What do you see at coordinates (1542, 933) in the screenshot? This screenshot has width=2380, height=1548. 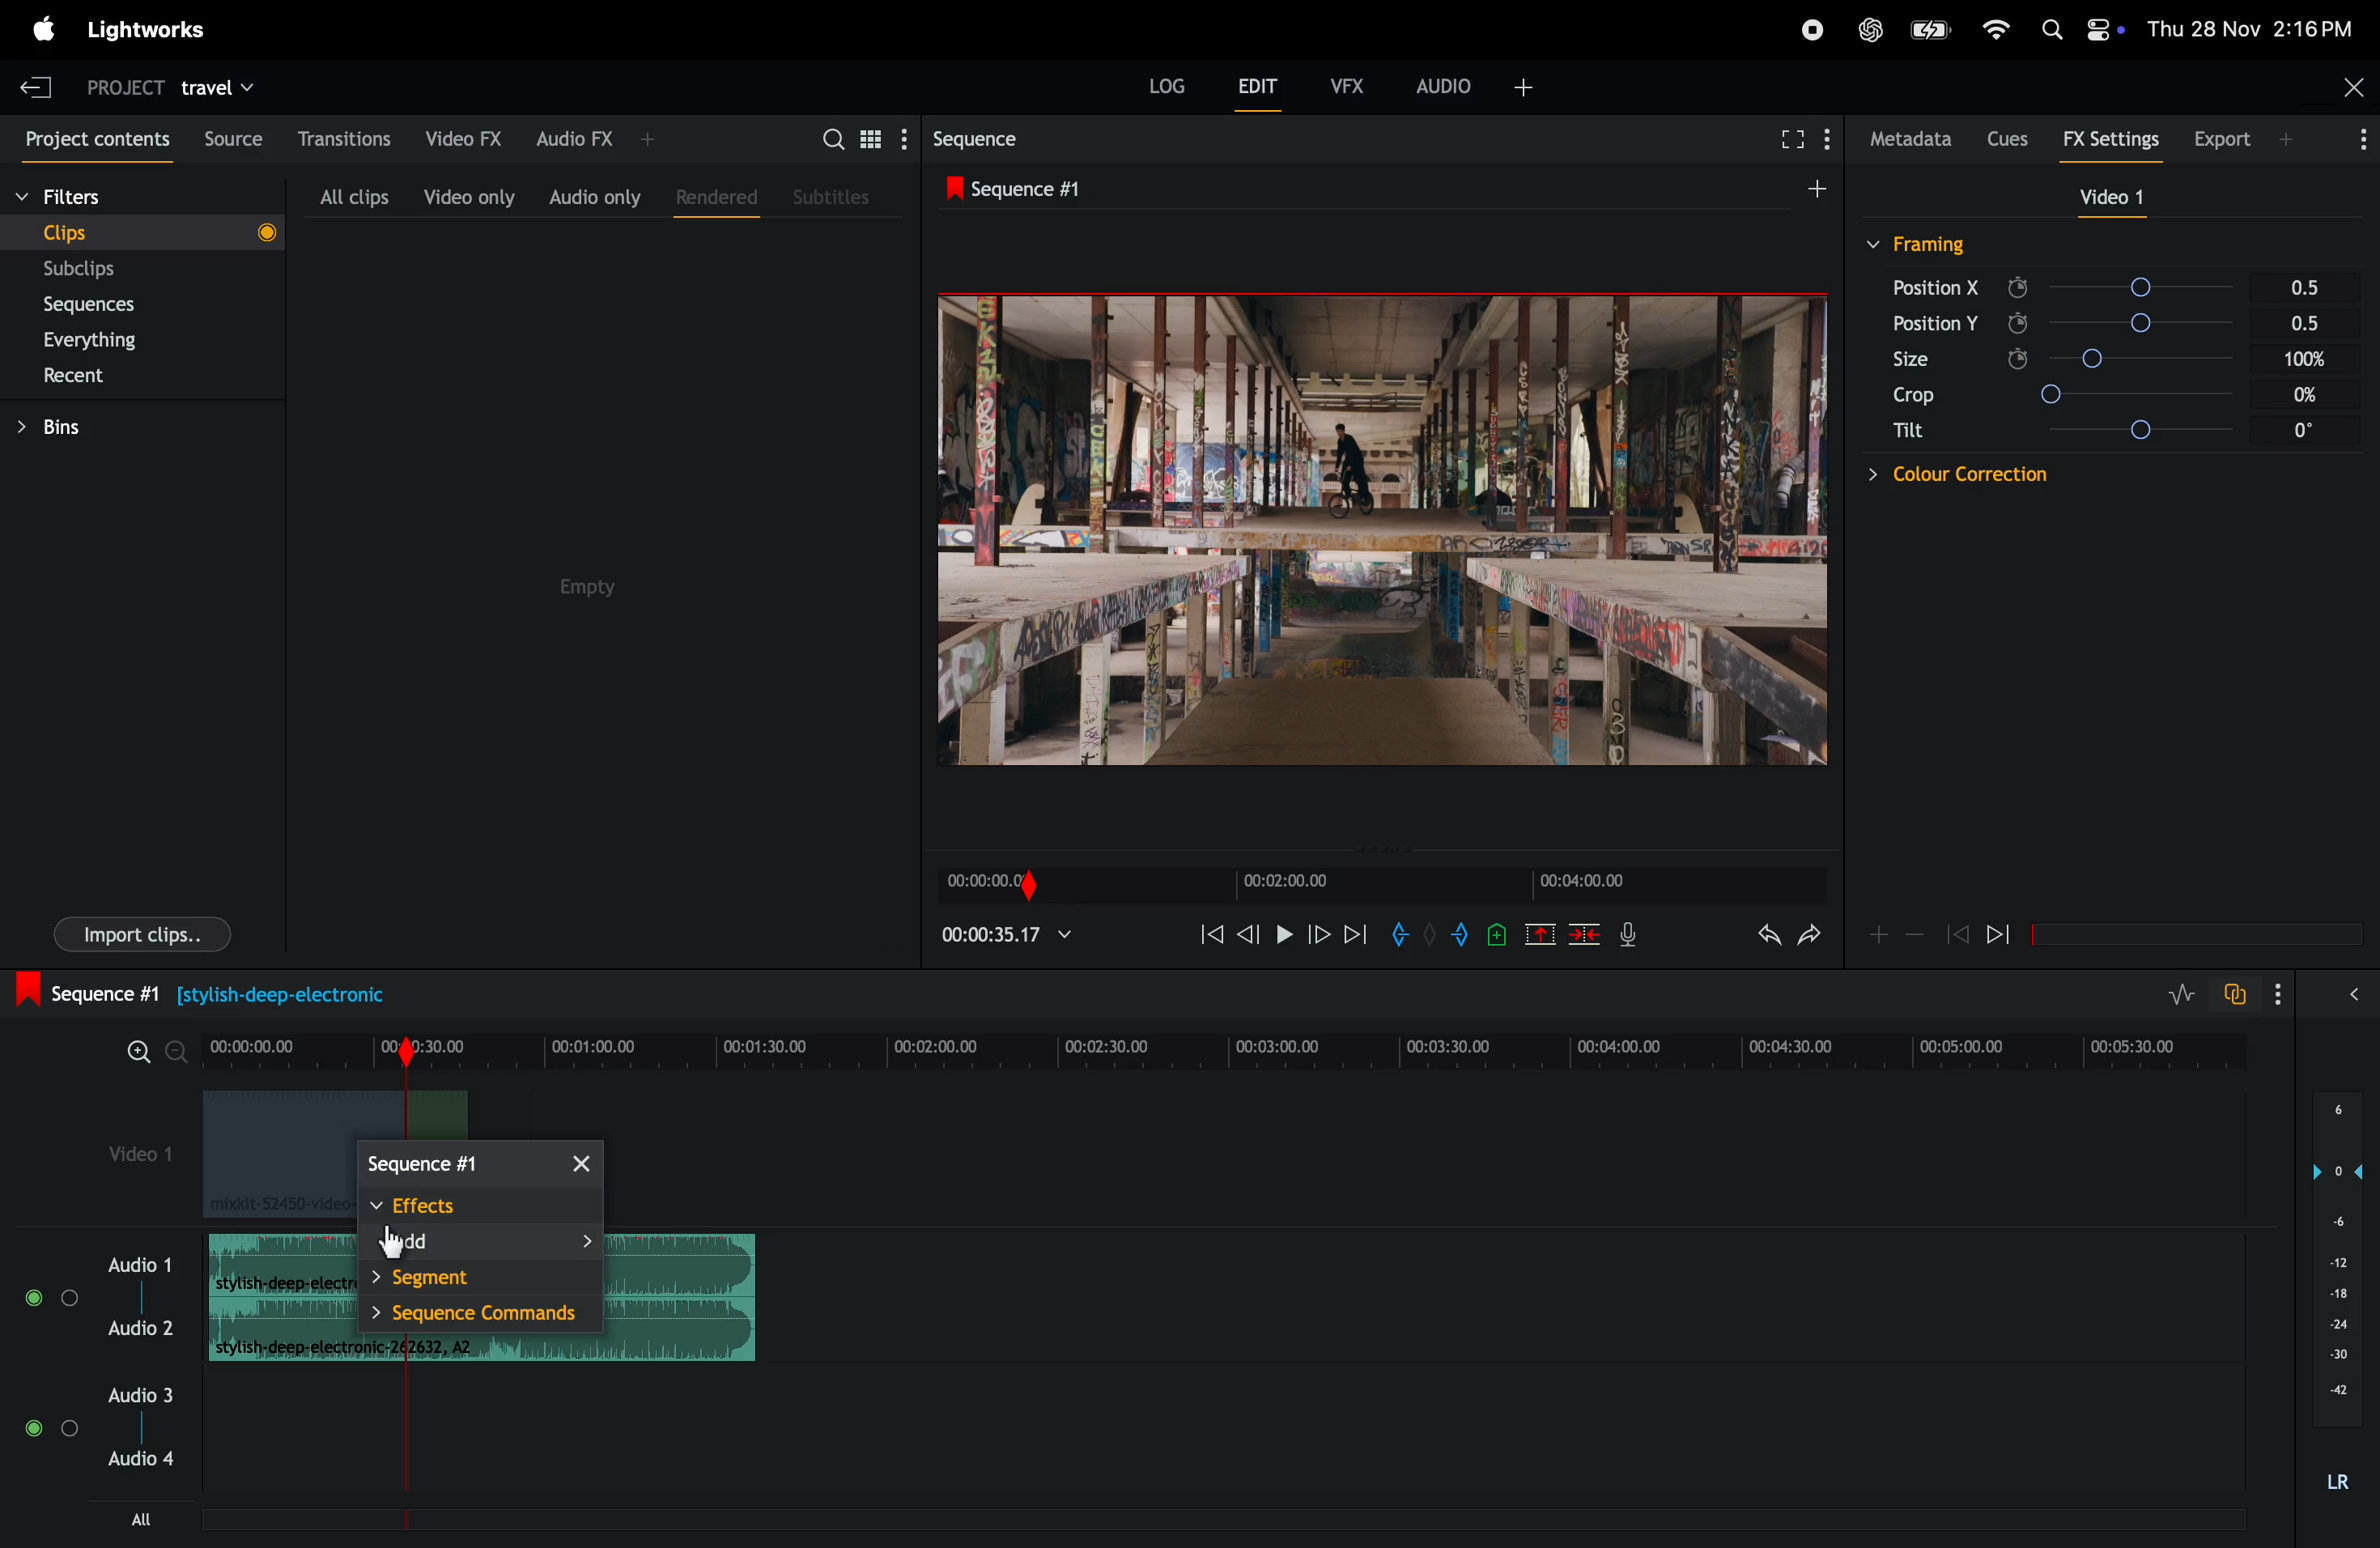 I see `remove marked section` at bounding box center [1542, 933].